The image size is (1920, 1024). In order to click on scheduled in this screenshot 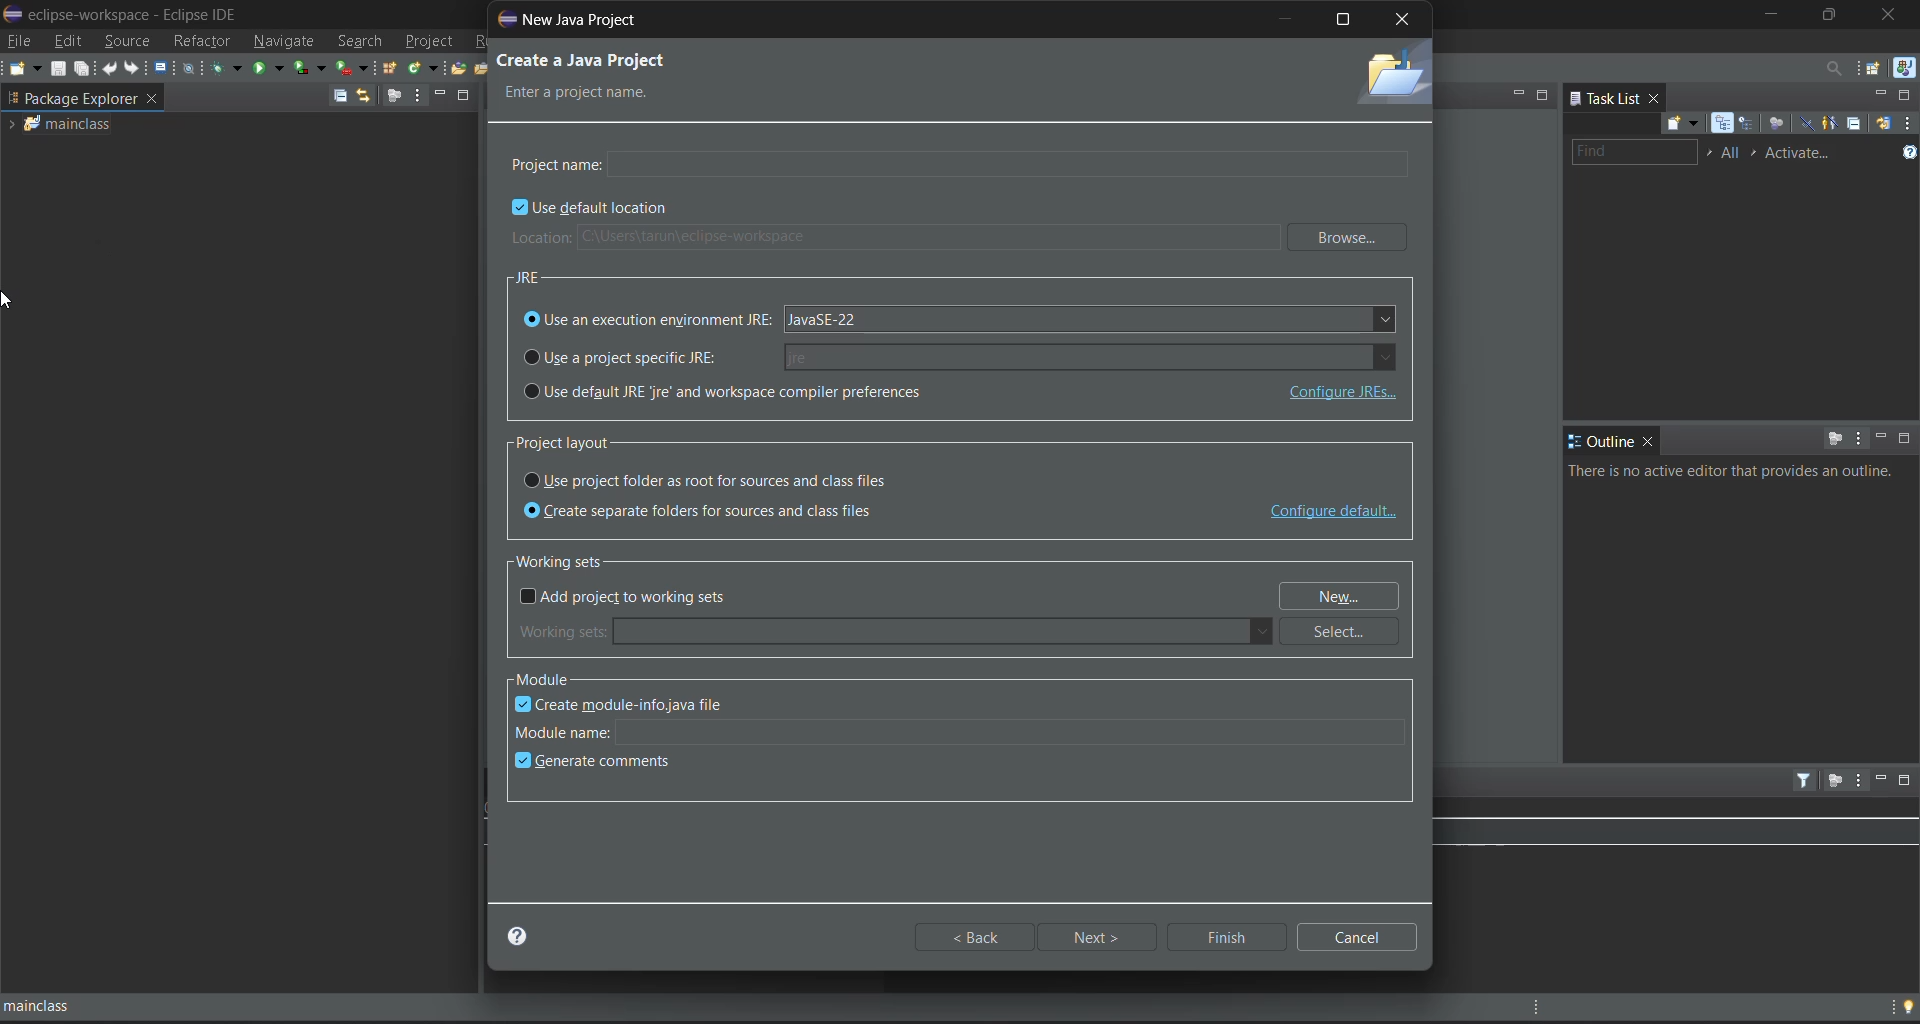, I will do `click(1747, 123)`.